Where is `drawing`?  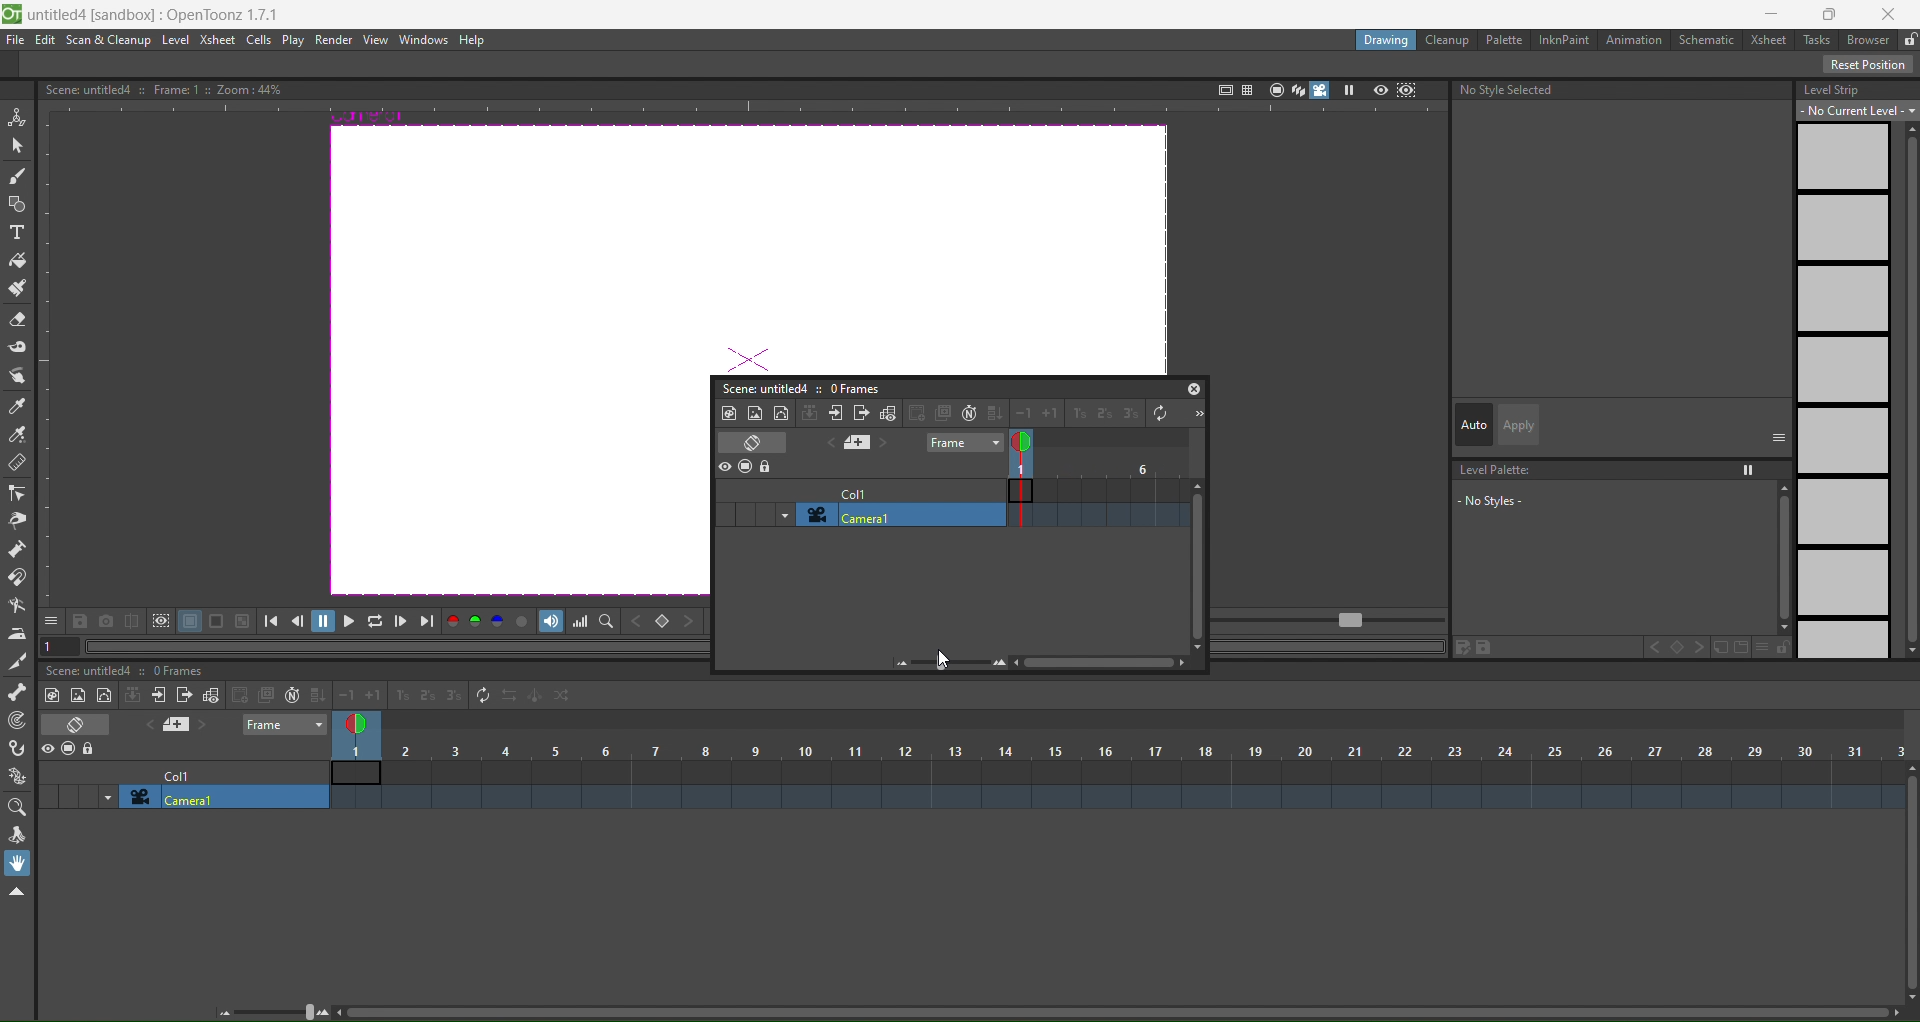 drawing is located at coordinates (1385, 40).